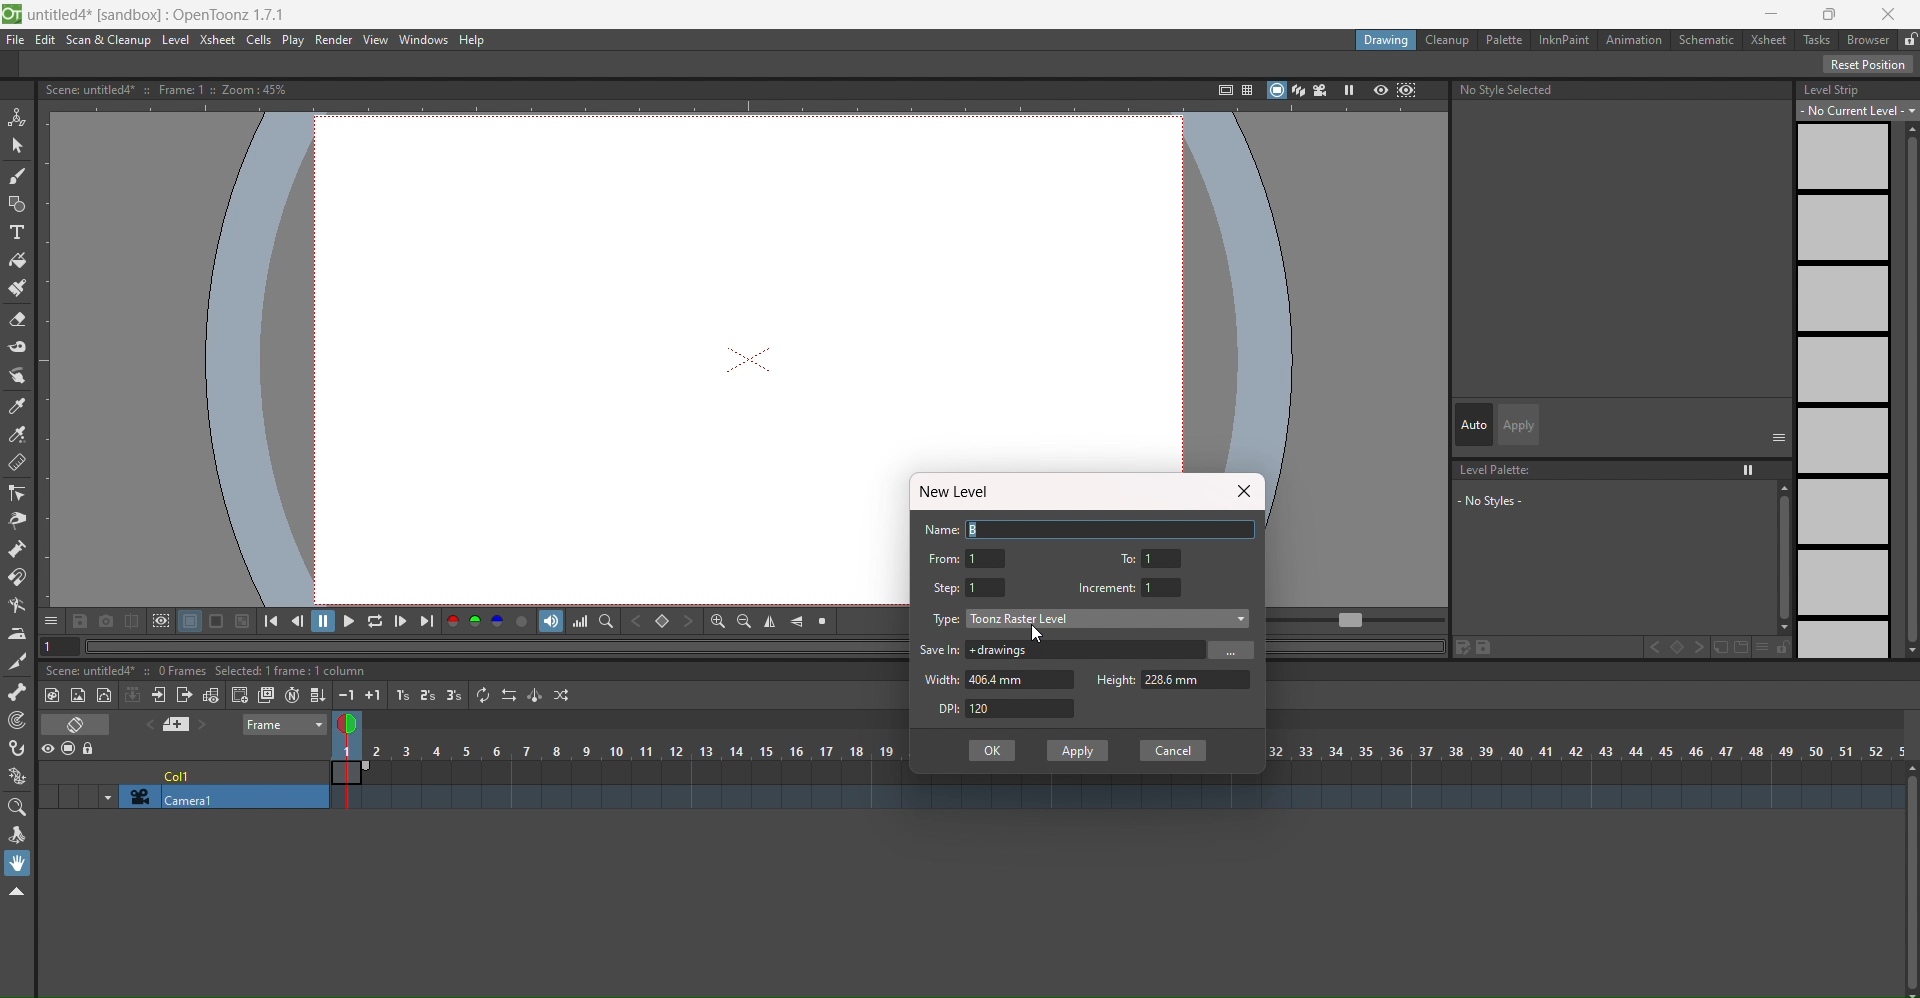 This screenshot has height=998, width=1920. What do you see at coordinates (717, 621) in the screenshot?
I see `zoom in` at bounding box center [717, 621].